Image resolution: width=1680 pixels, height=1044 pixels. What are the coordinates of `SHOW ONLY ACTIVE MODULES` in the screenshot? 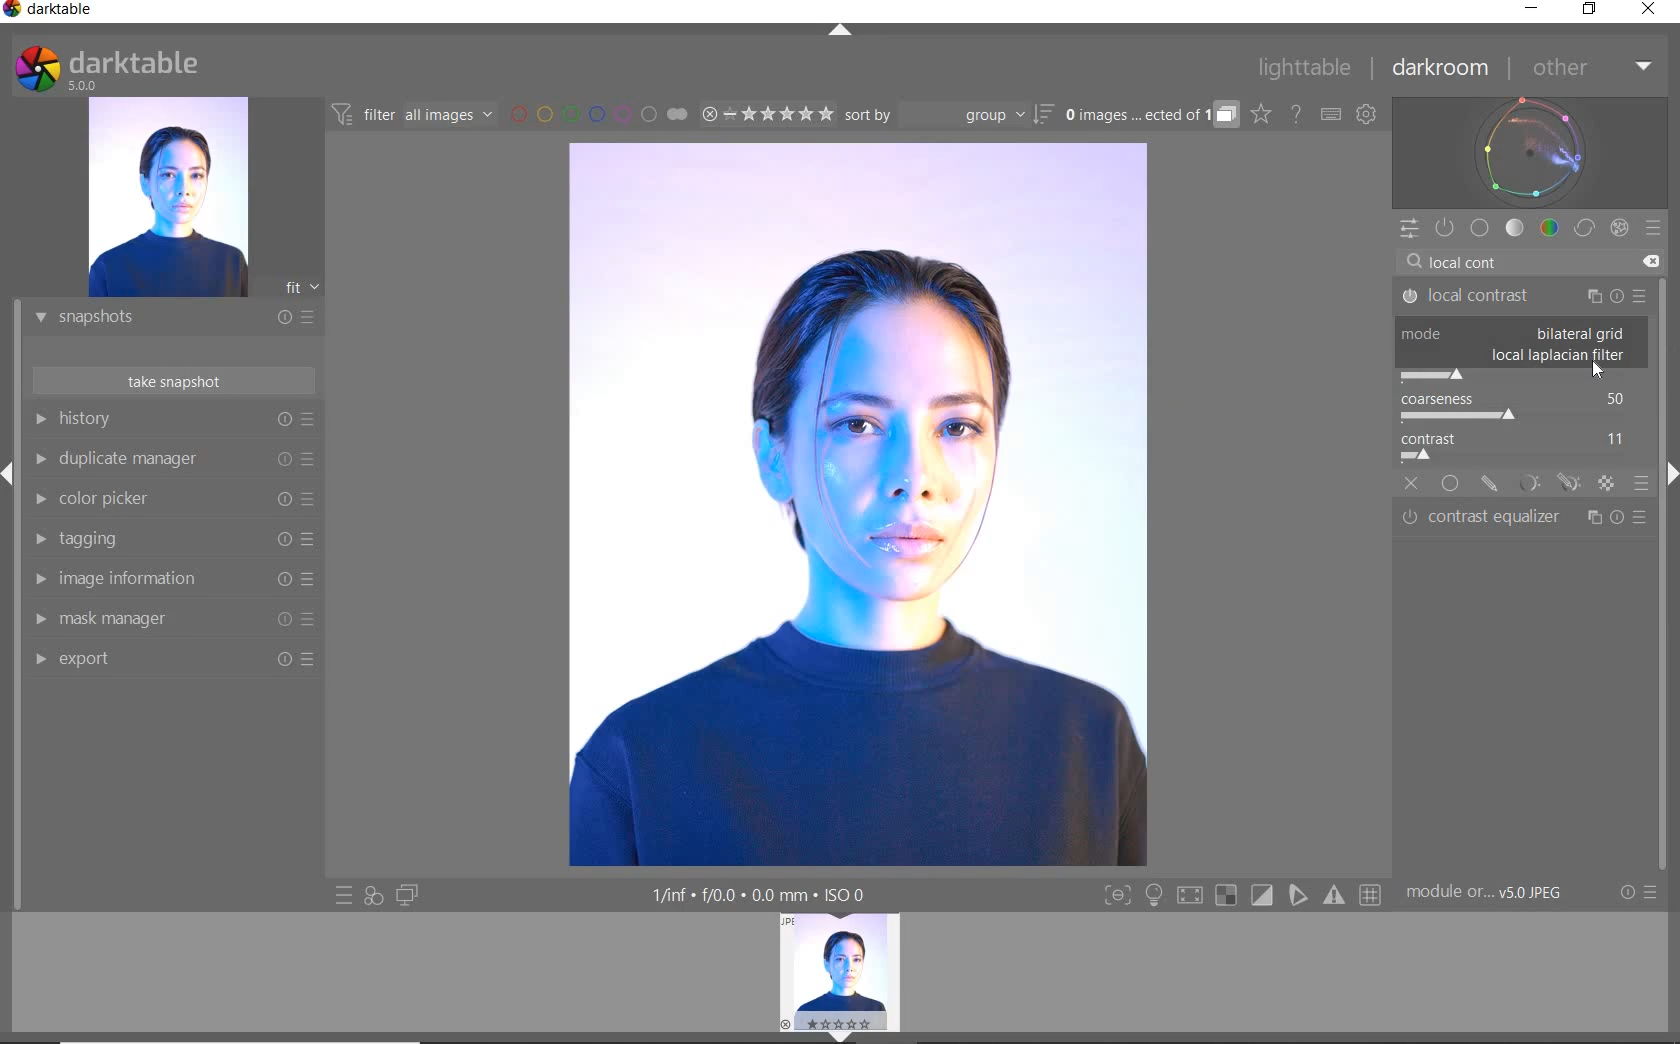 It's located at (1446, 229).